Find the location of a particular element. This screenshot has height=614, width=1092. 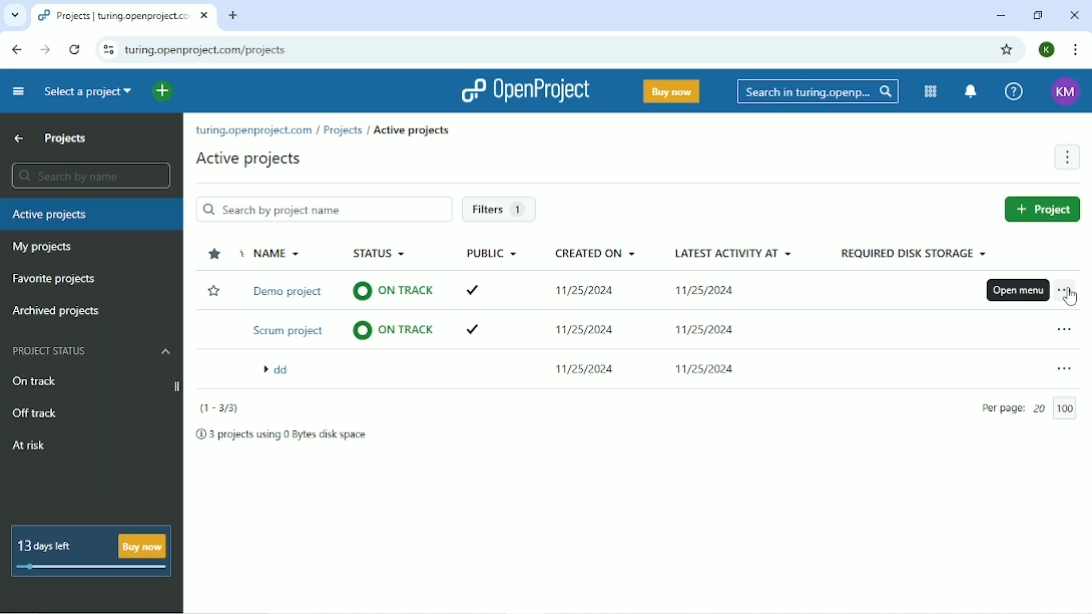

Buy now is located at coordinates (672, 91).